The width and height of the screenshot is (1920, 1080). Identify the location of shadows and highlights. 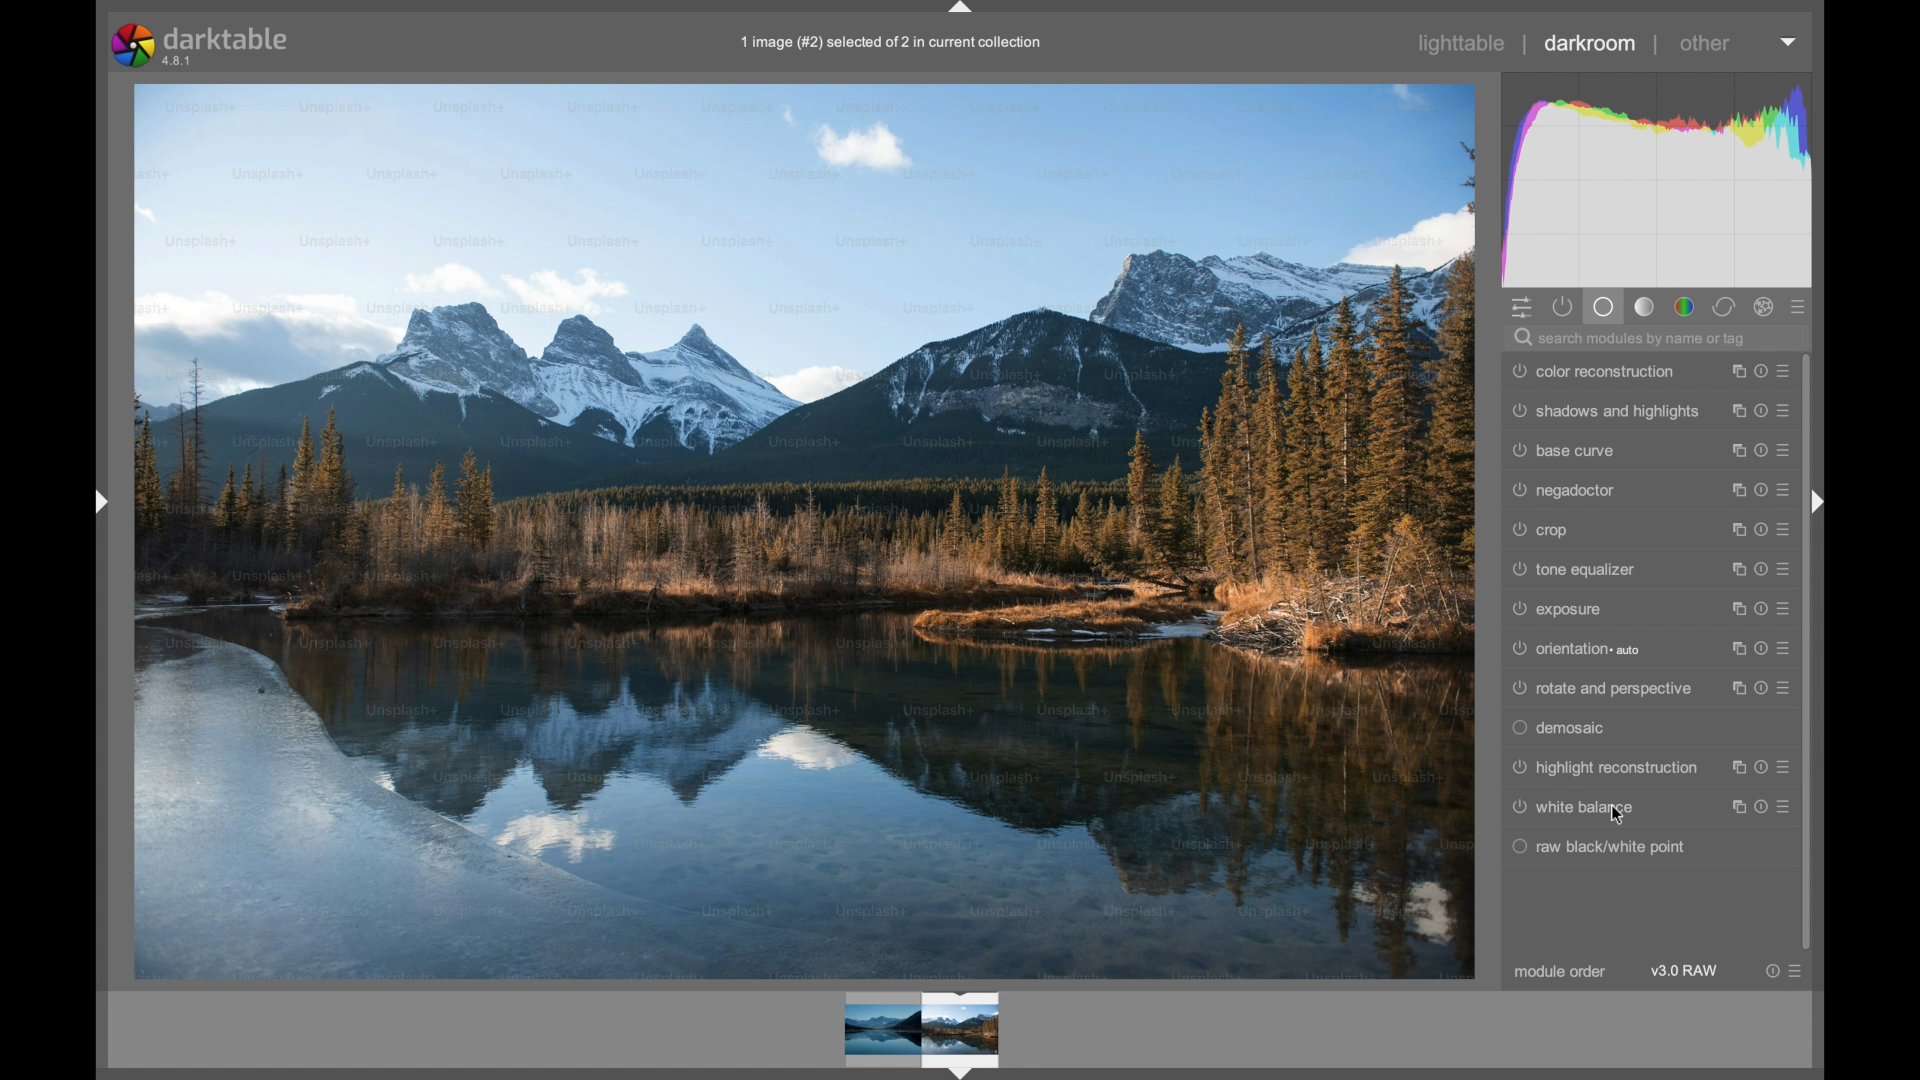
(1608, 411).